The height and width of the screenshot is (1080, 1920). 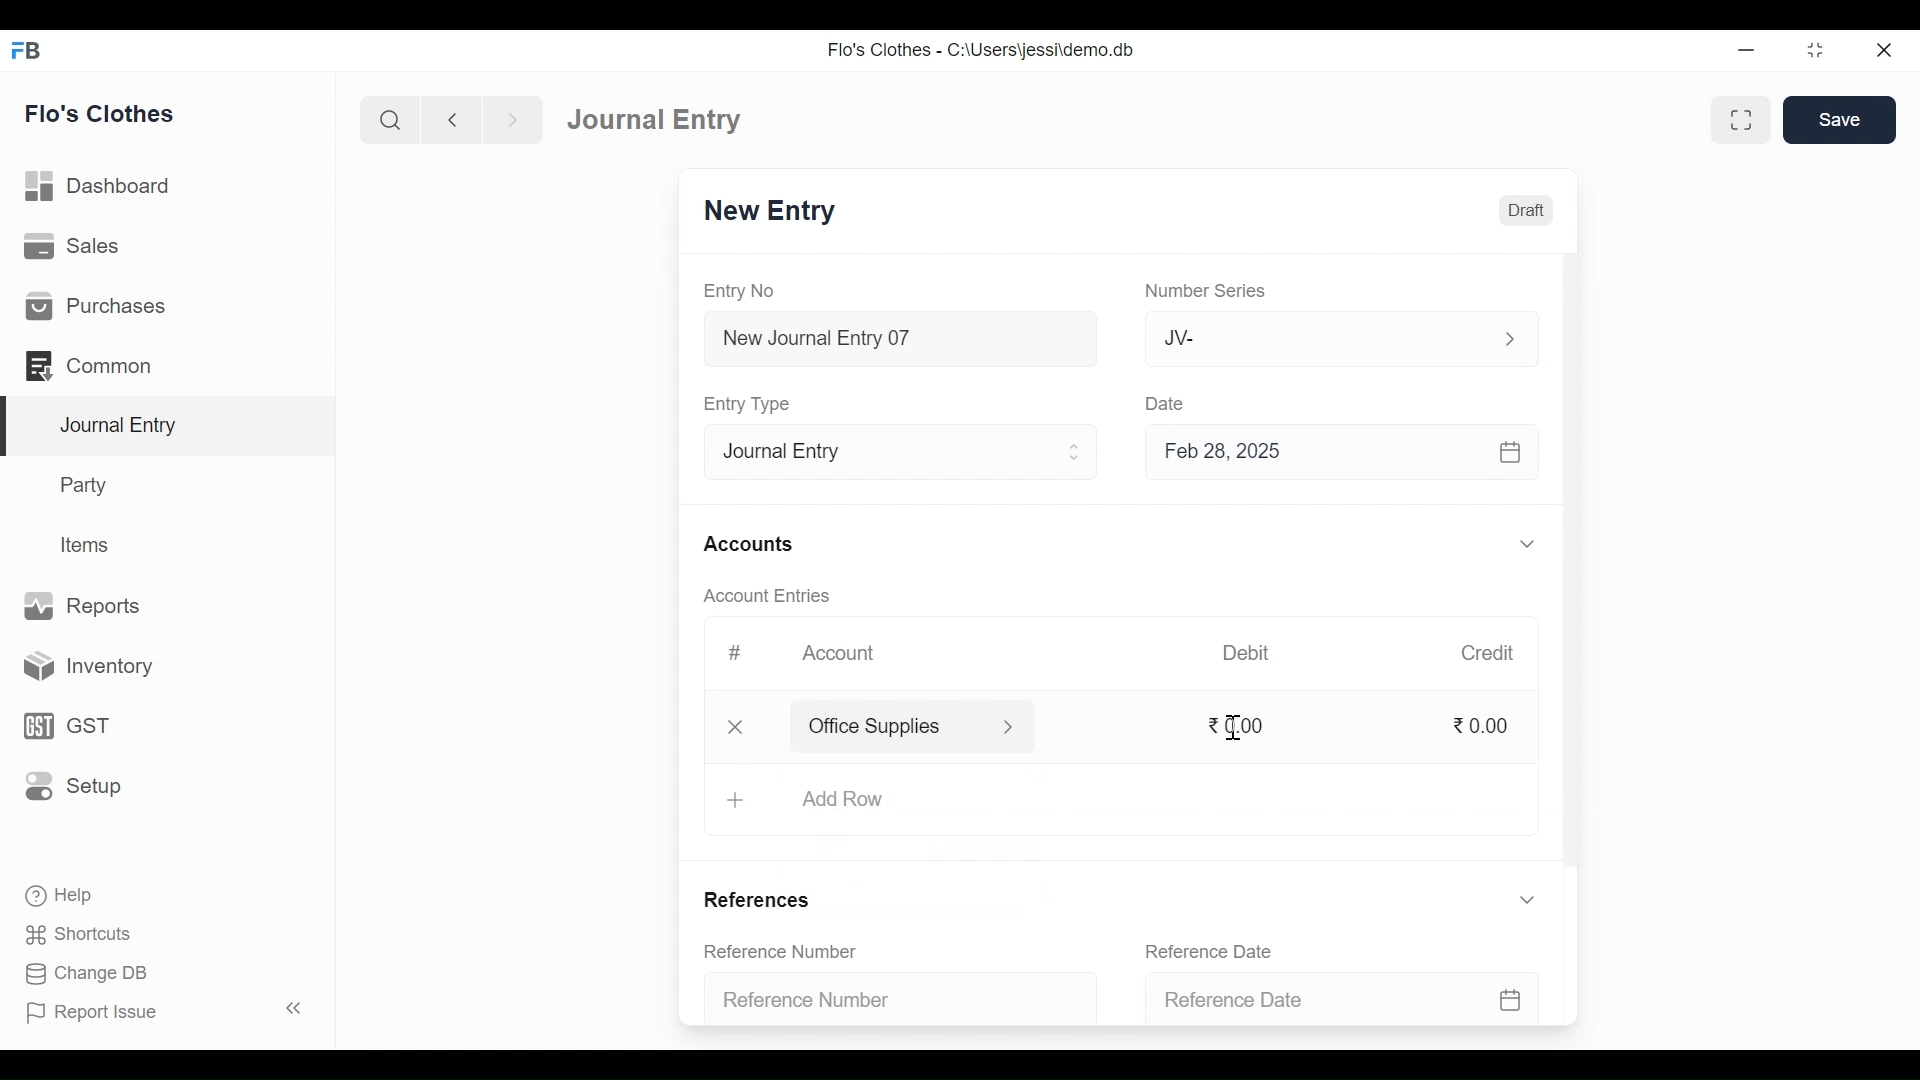 What do you see at coordinates (1485, 726) in the screenshot?
I see `0.00` at bounding box center [1485, 726].